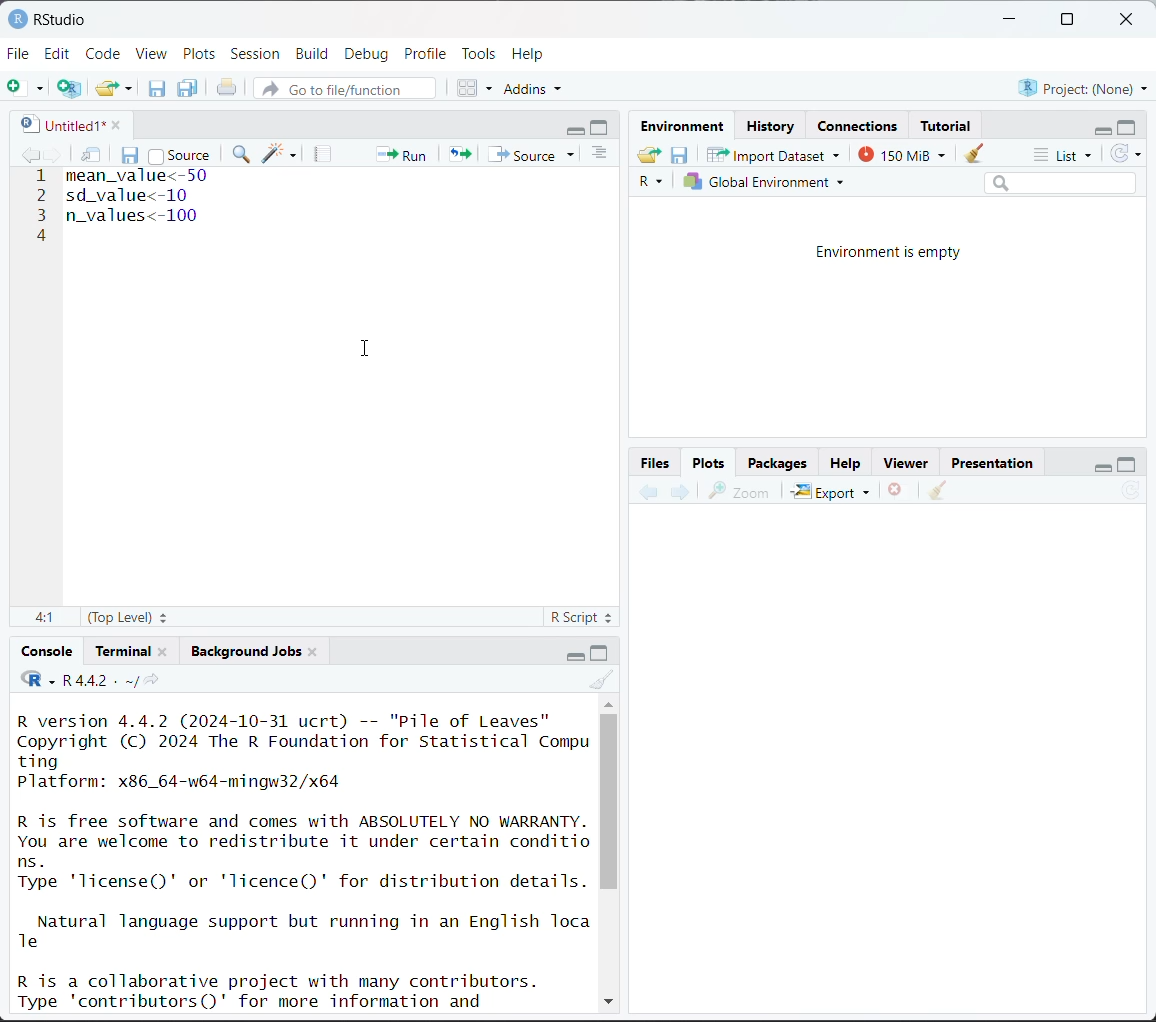  I want to click on Debug, so click(366, 54).